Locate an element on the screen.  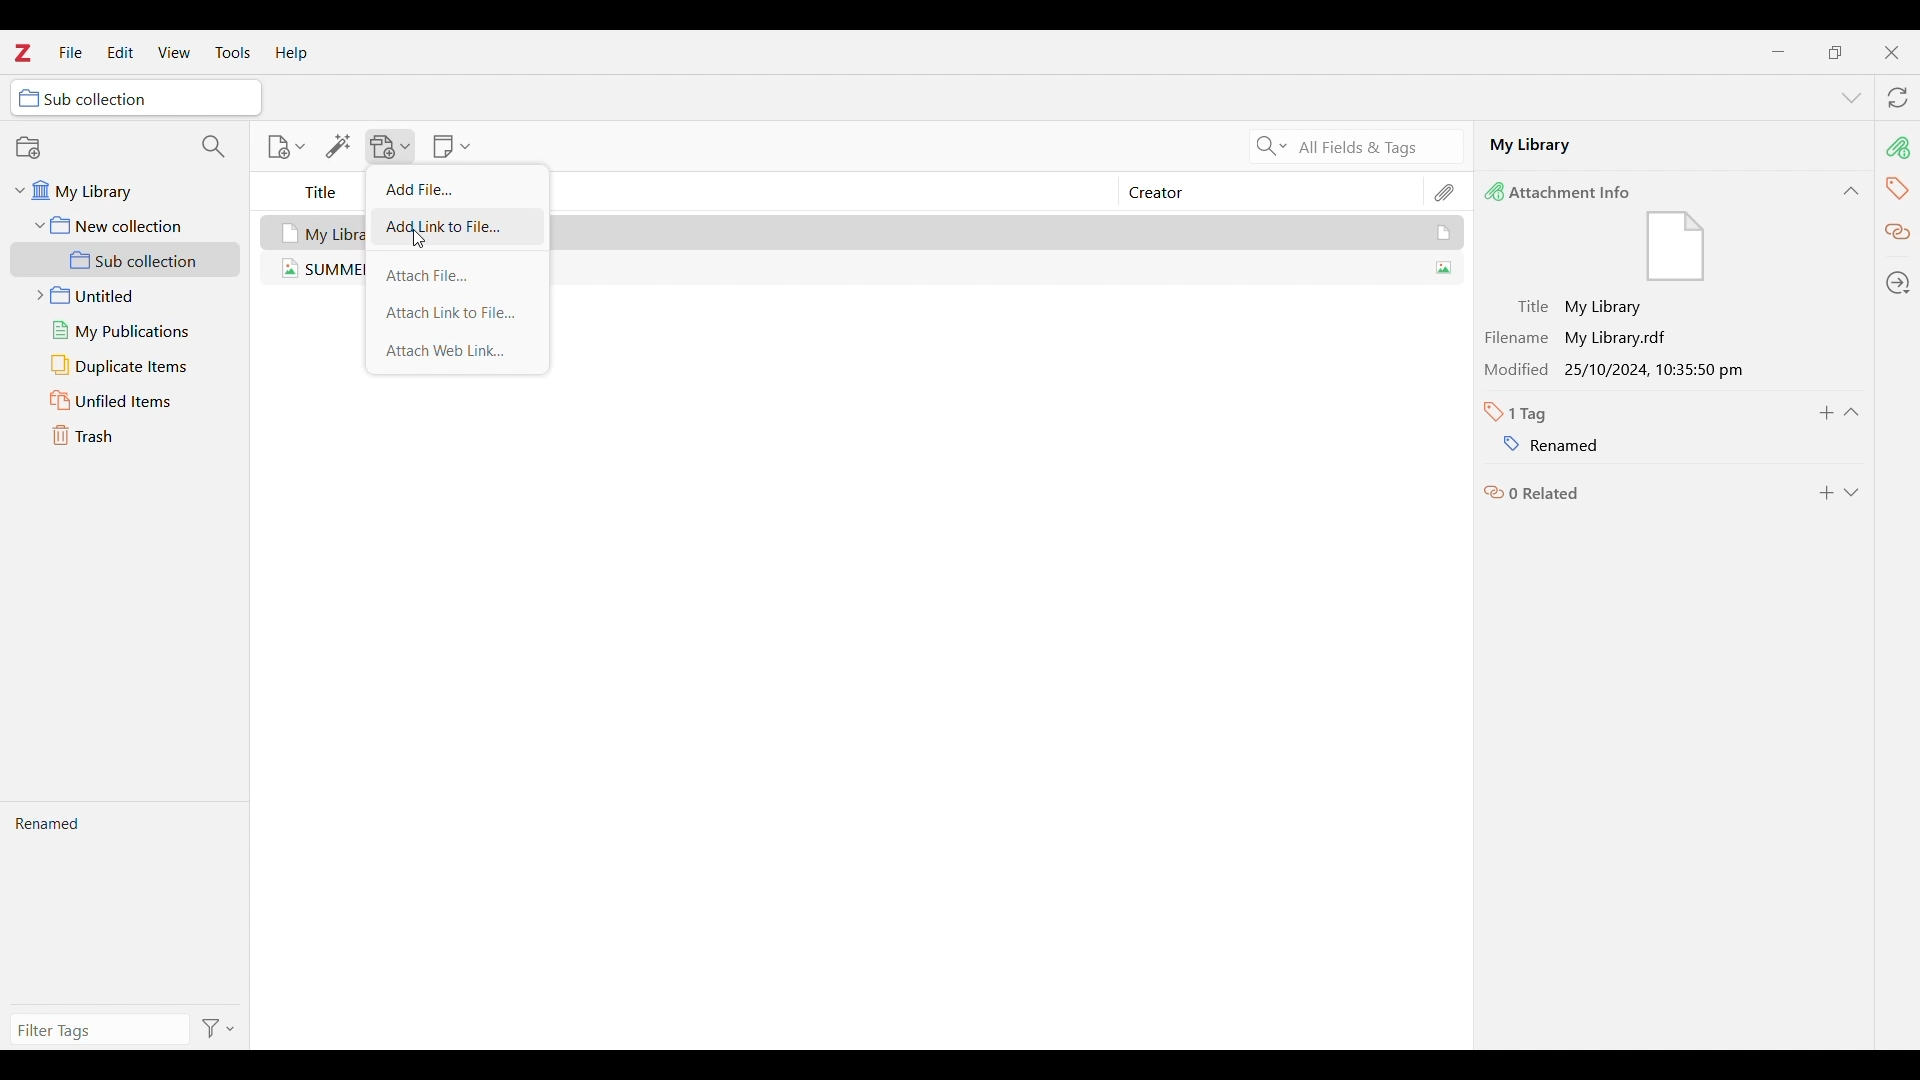
Duplicate items folder is located at coordinates (131, 365).